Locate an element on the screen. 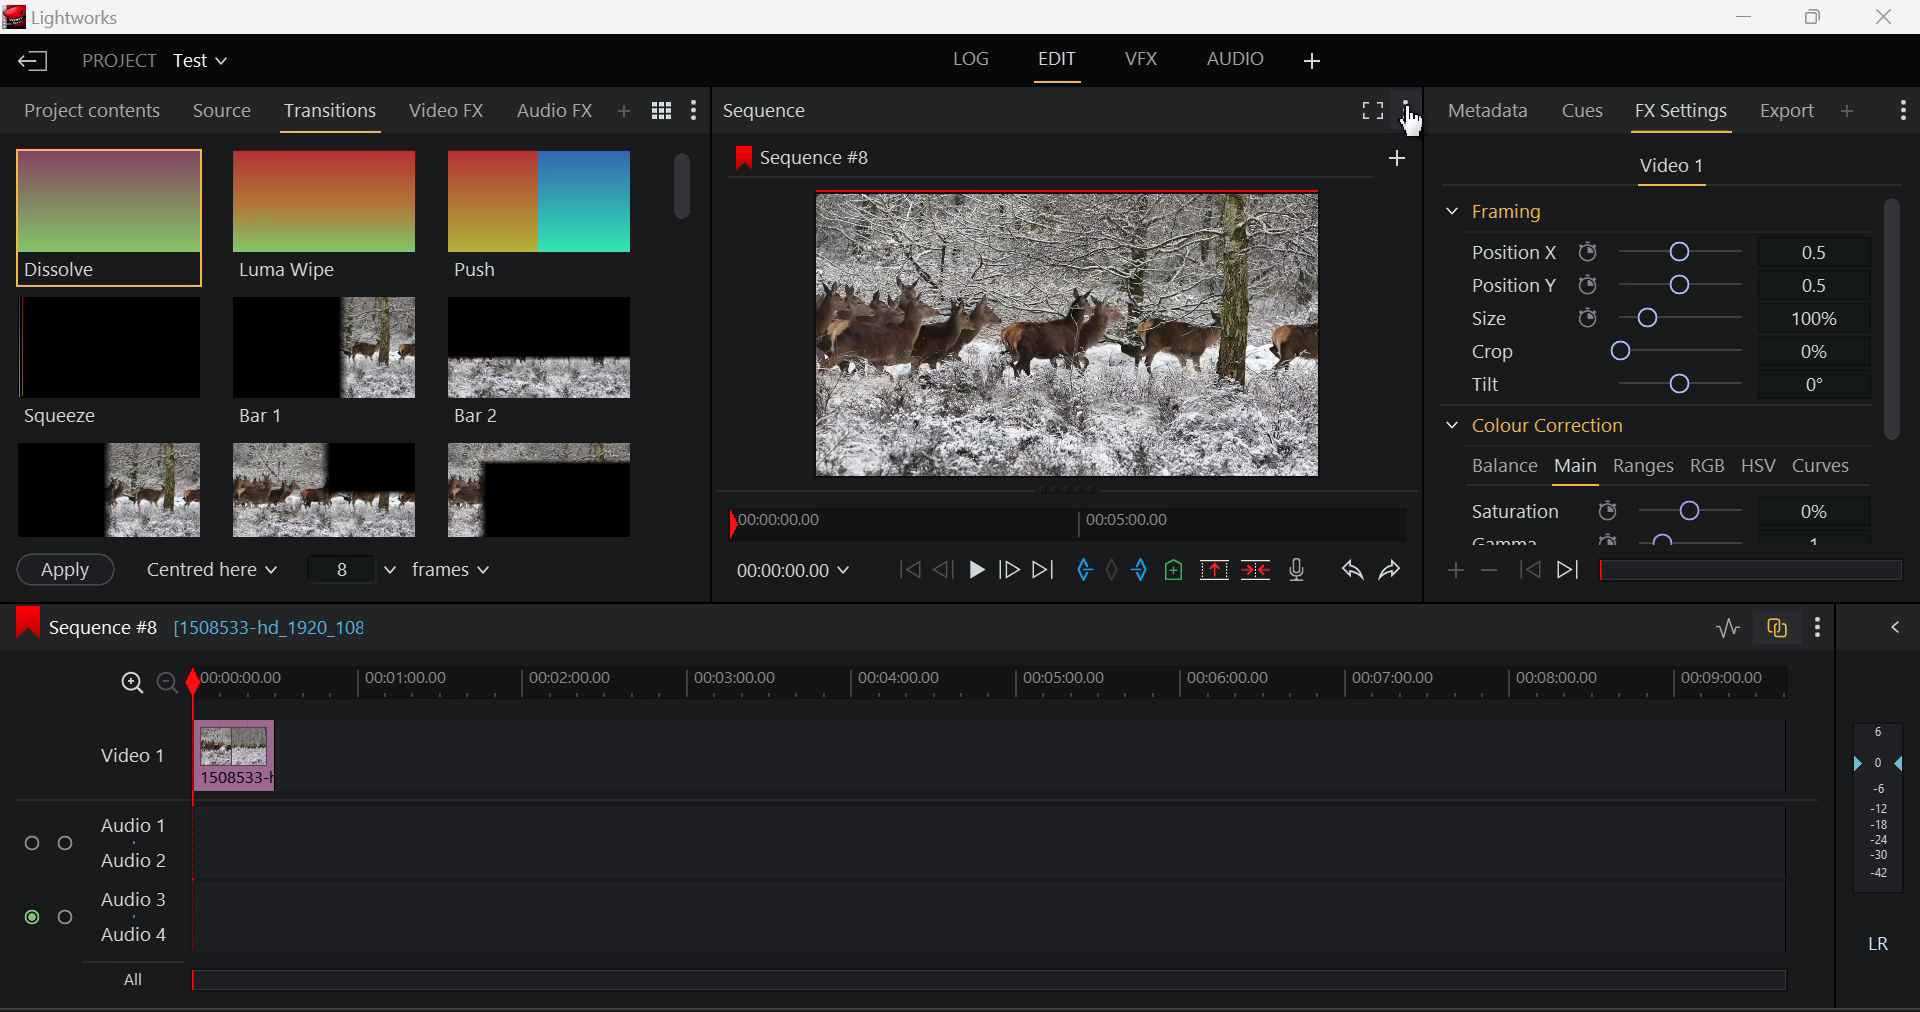 Image resolution: width=1920 pixels, height=1012 pixels. Toggle auto track sync is located at coordinates (1778, 629).